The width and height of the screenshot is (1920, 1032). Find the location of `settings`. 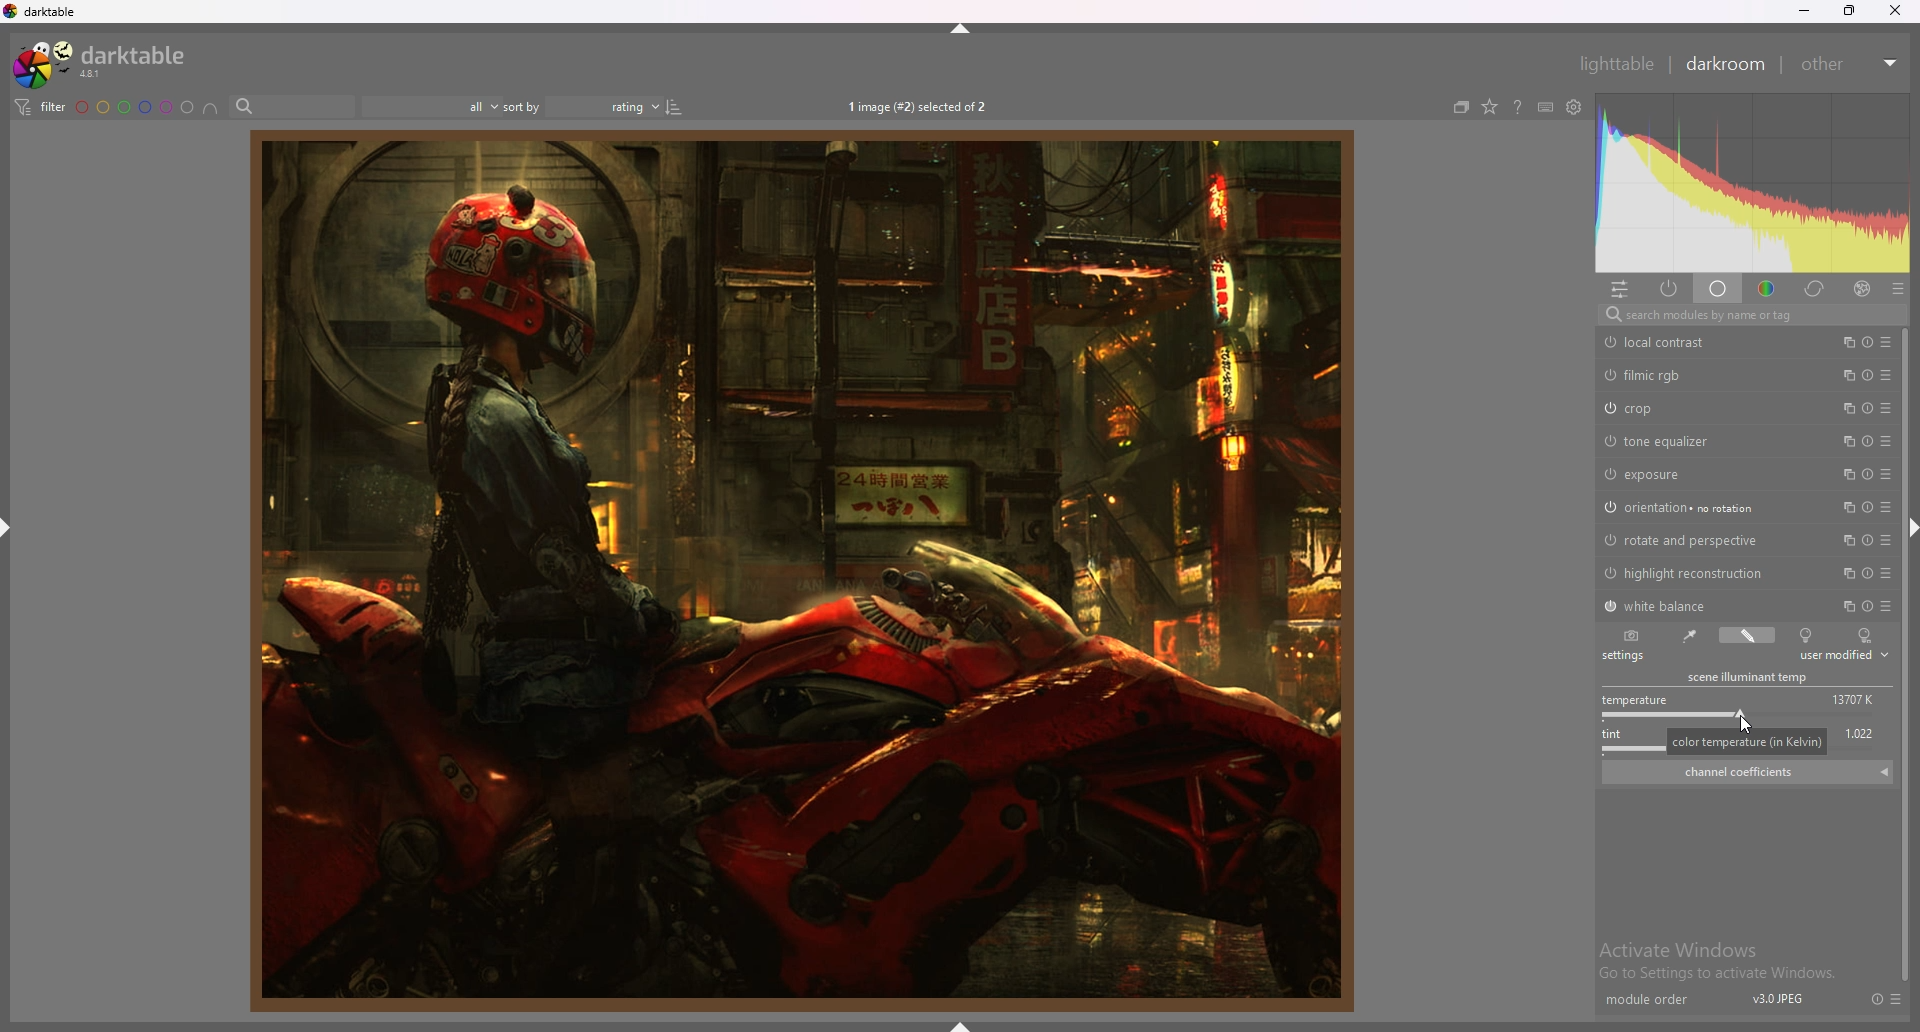

settings is located at coordinates (1627, 656).